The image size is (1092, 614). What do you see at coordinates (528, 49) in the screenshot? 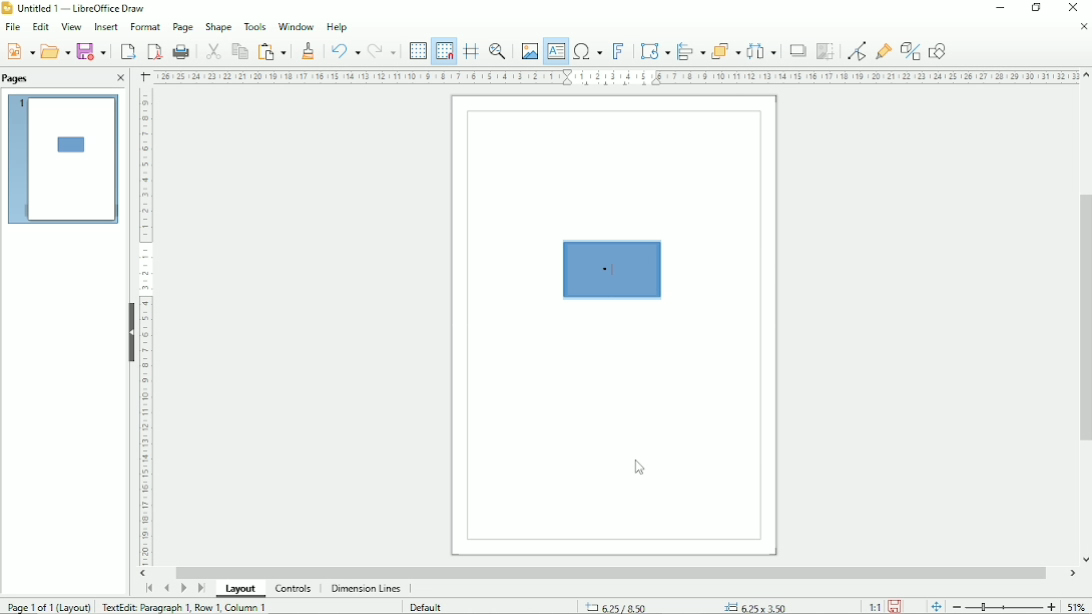
I see `Insert image` at bounding box center [528, 49].